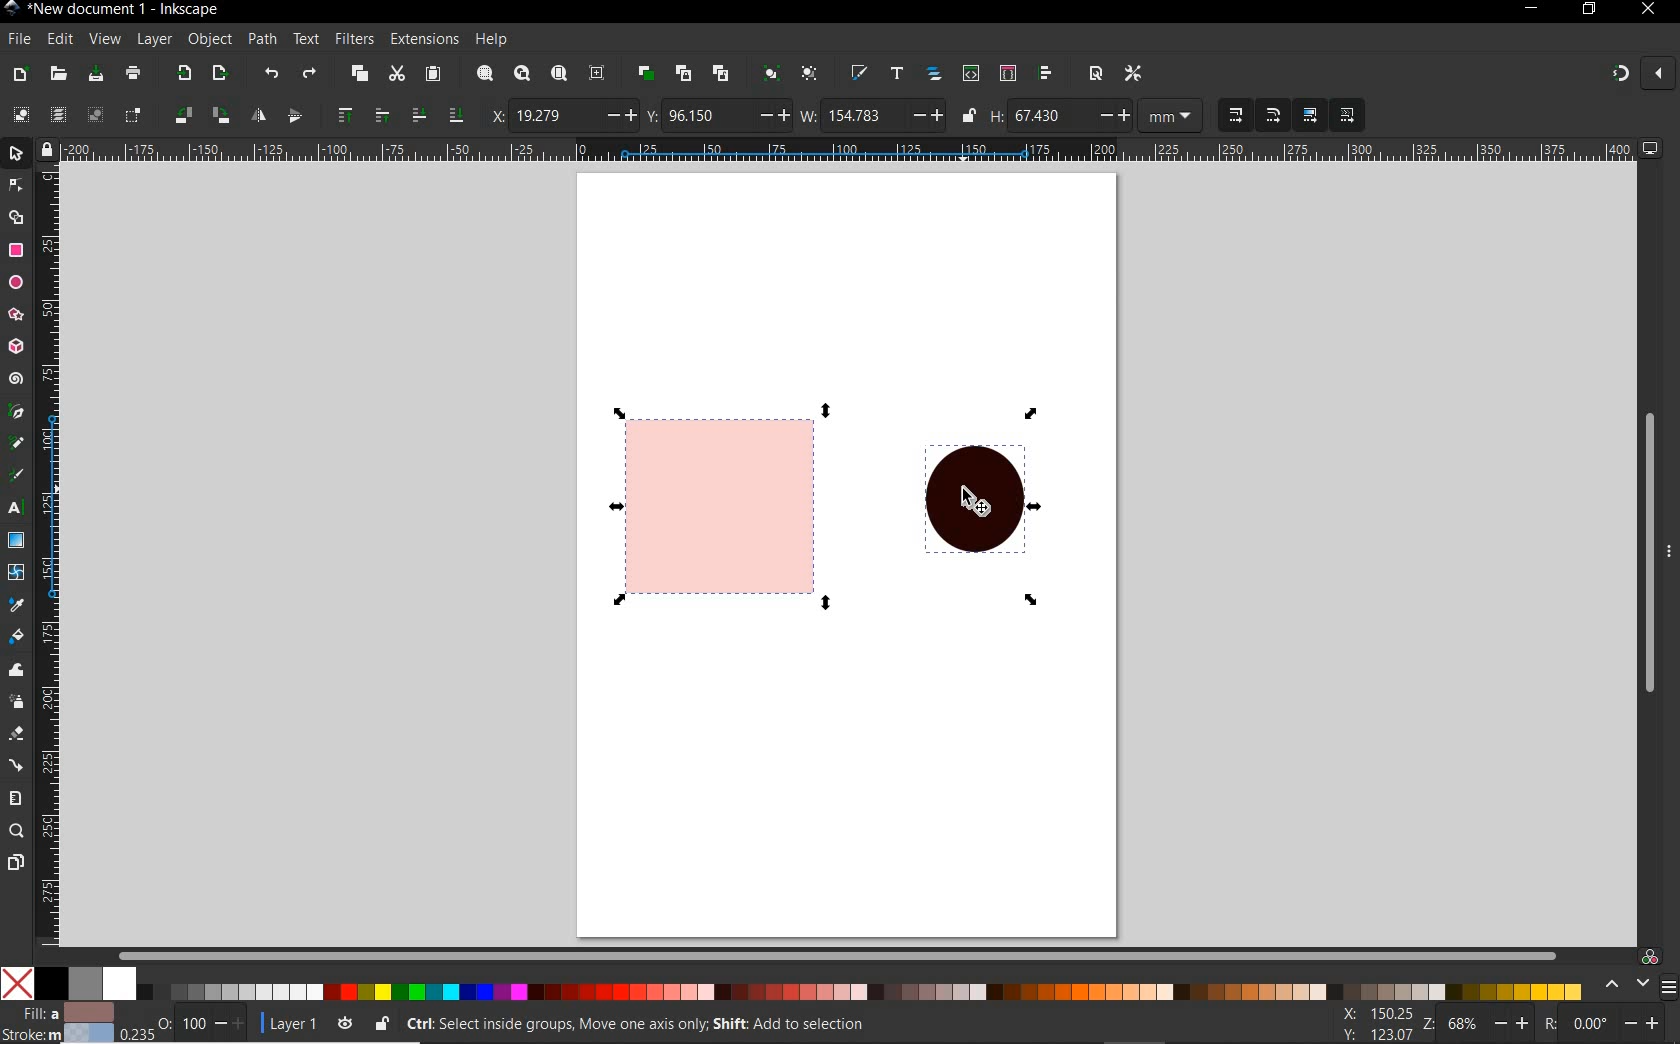 Image resolution: width=1680 pixels, height=1044 pixels. What do you see at coordinates (14, 183) in the screenshot?
I see `node tool` at bounding box center [14, 183].